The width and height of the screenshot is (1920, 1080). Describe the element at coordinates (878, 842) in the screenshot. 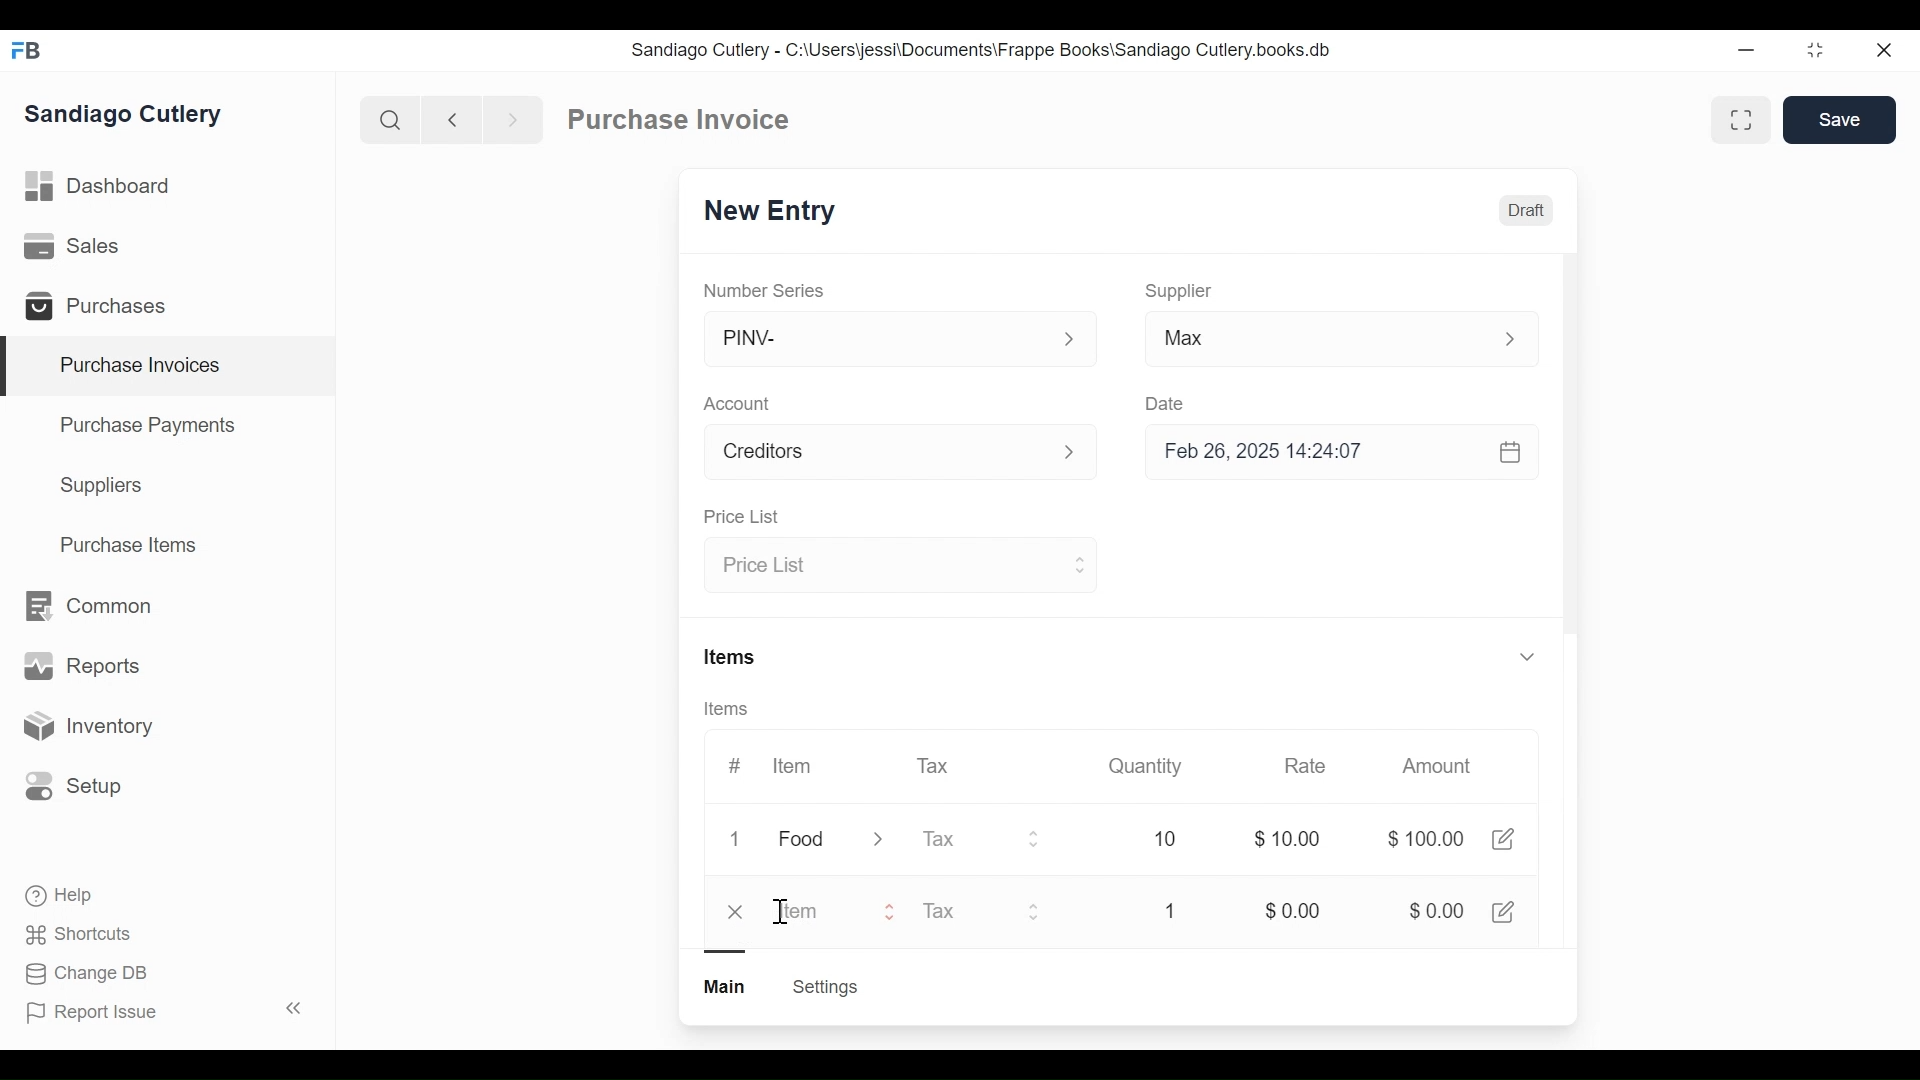

I see `Expand` at that location.